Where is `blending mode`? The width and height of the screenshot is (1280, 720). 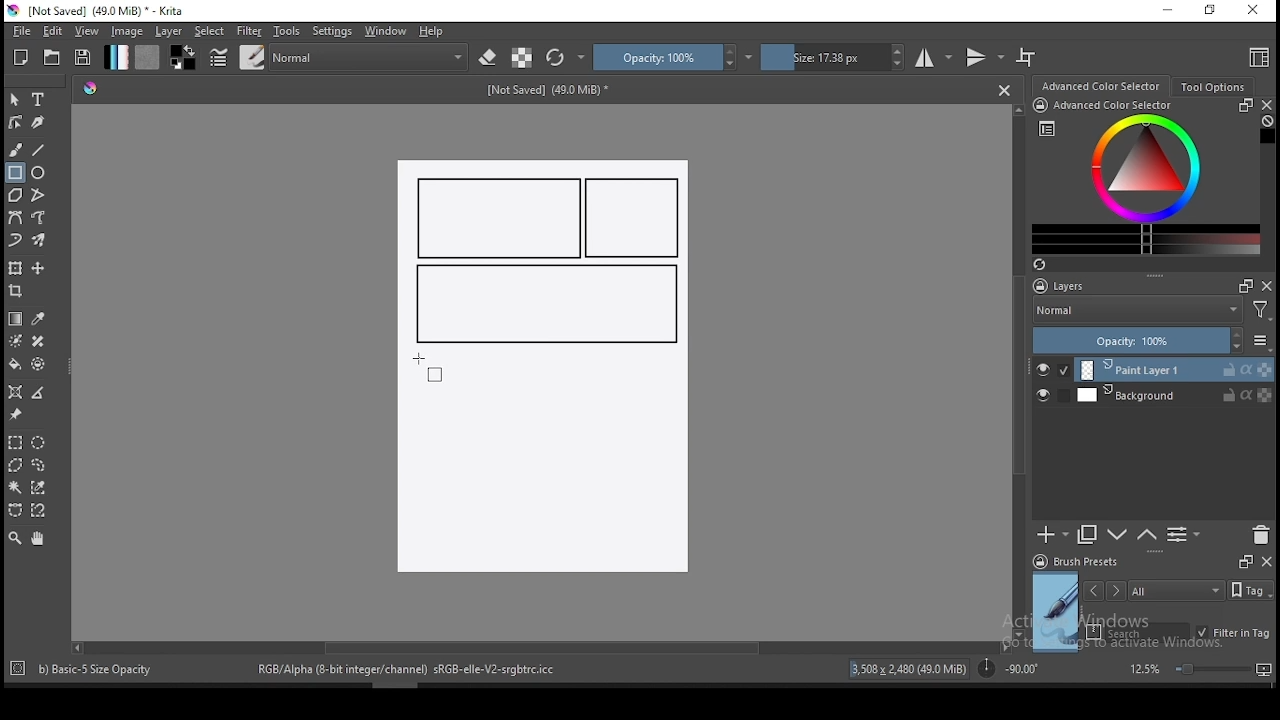 blending mode is located at coordinates (370, 57).